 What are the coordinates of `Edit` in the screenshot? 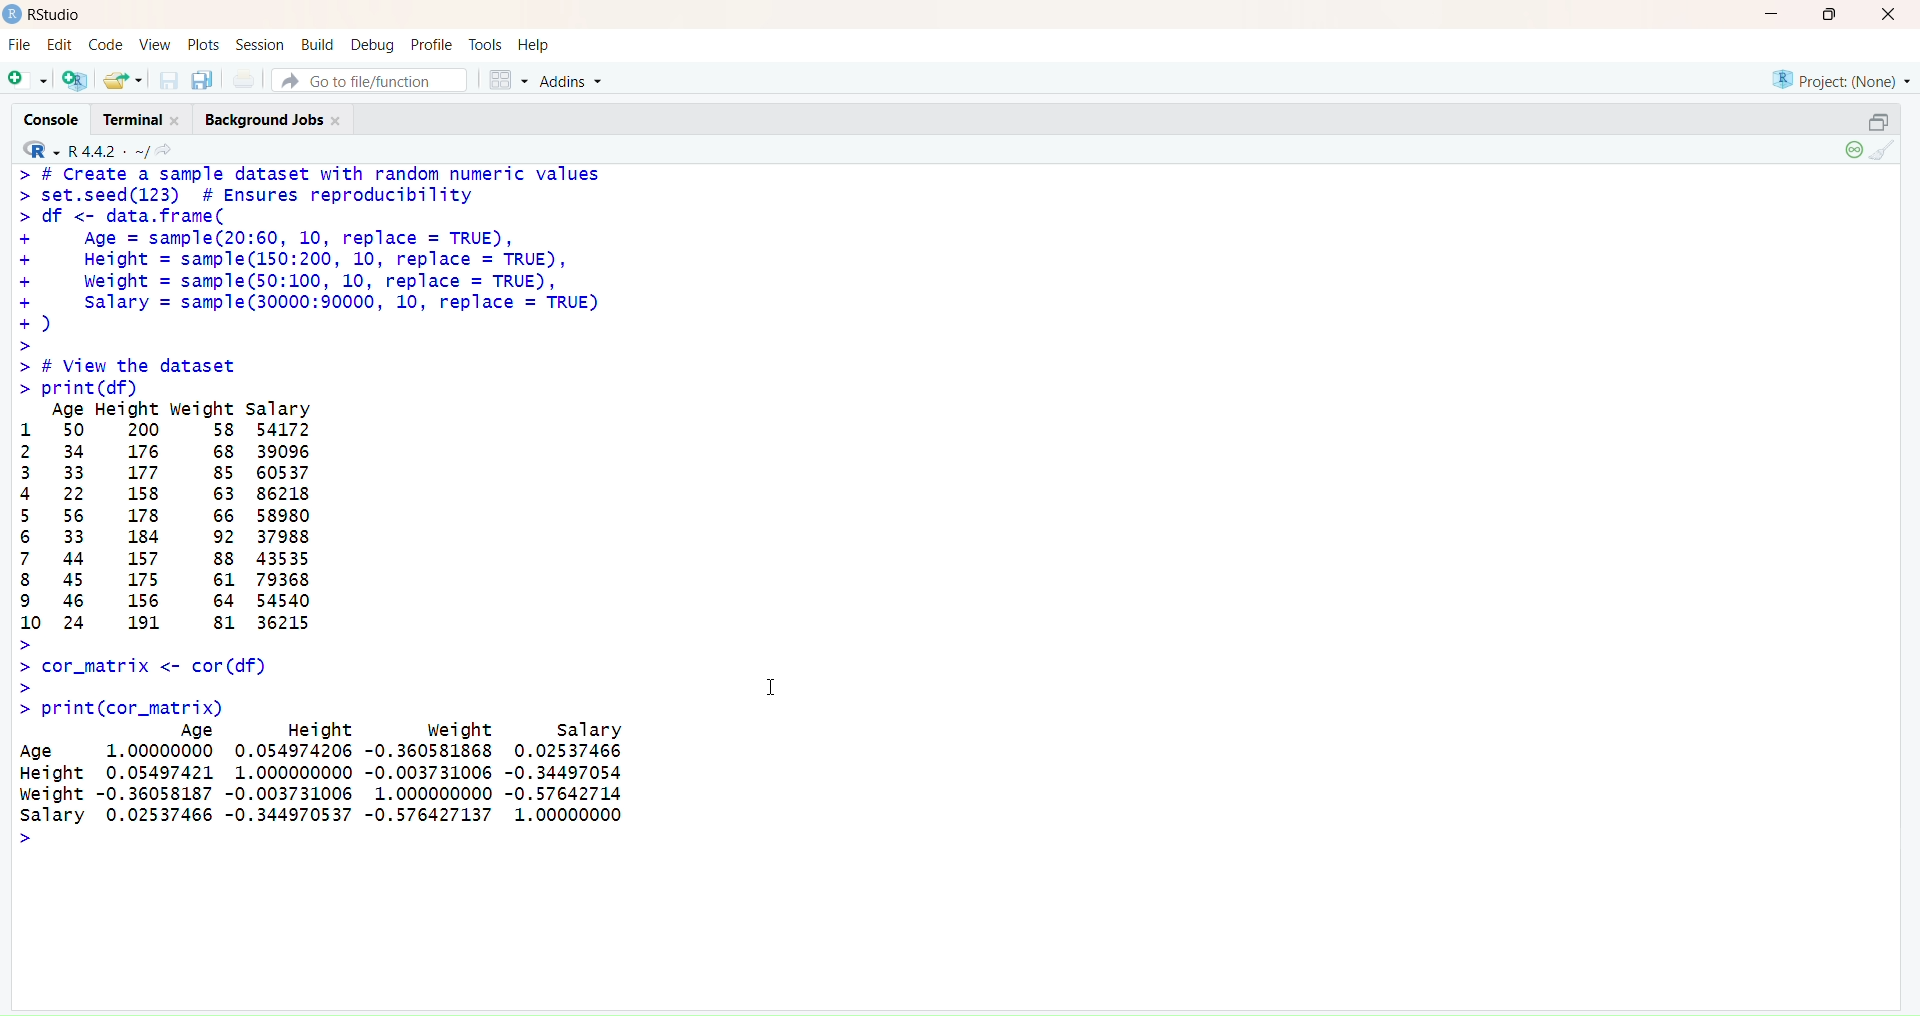 It's located at (61, 46).